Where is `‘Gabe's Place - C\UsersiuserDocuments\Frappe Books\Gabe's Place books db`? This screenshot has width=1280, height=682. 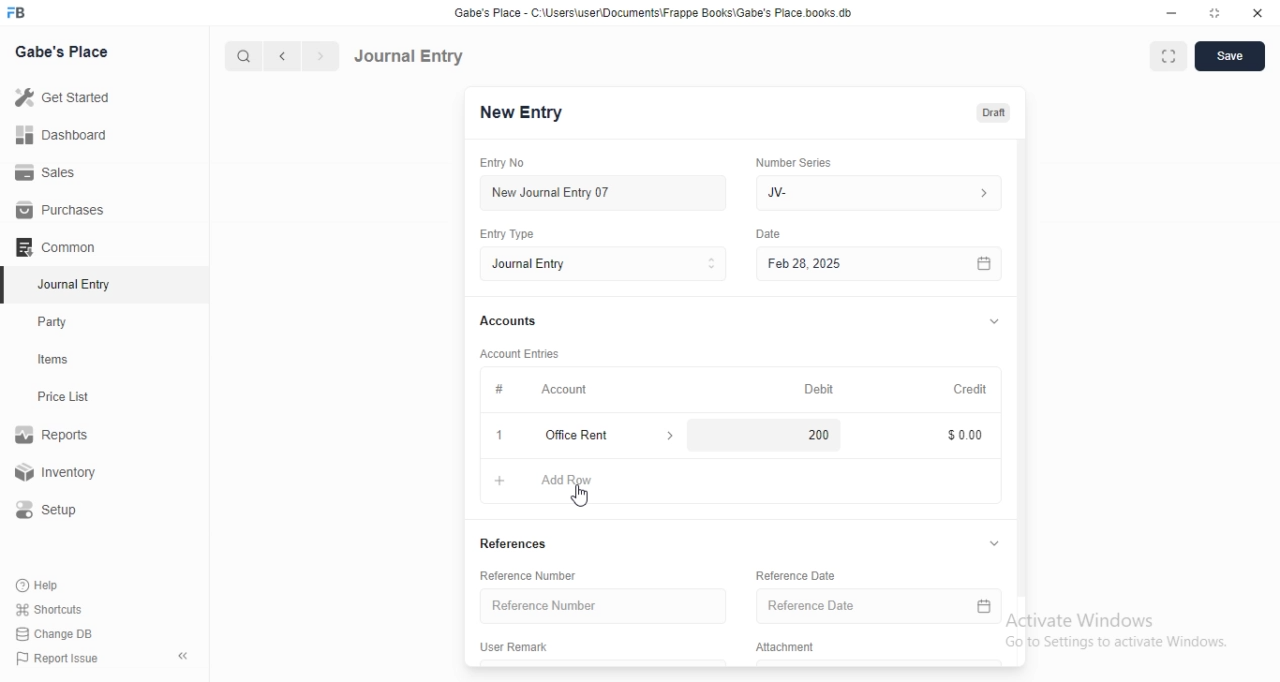 ‘Gabe's Place - C\UsersiuserDocuments\Frappe Books\Gabe's Place books db is located at coordinates (653, 12).